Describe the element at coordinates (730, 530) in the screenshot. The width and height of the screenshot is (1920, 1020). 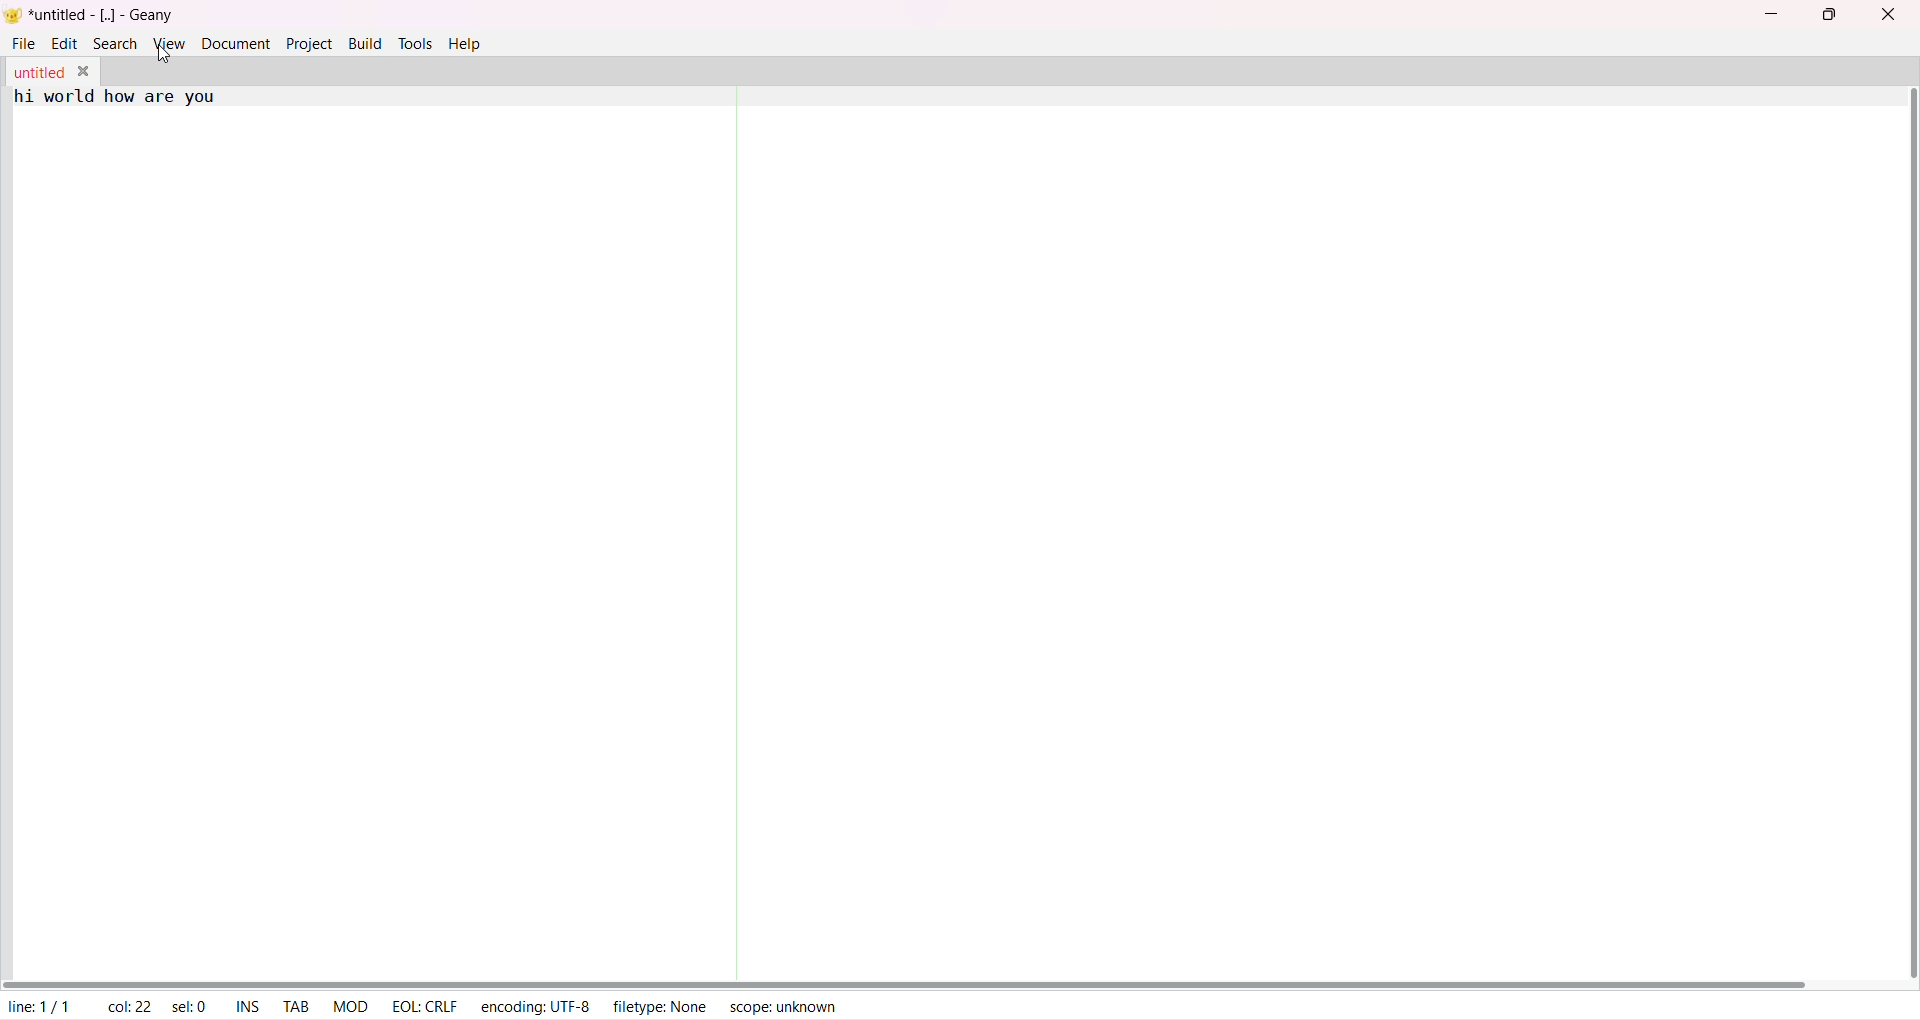
I see `separator` at that location.